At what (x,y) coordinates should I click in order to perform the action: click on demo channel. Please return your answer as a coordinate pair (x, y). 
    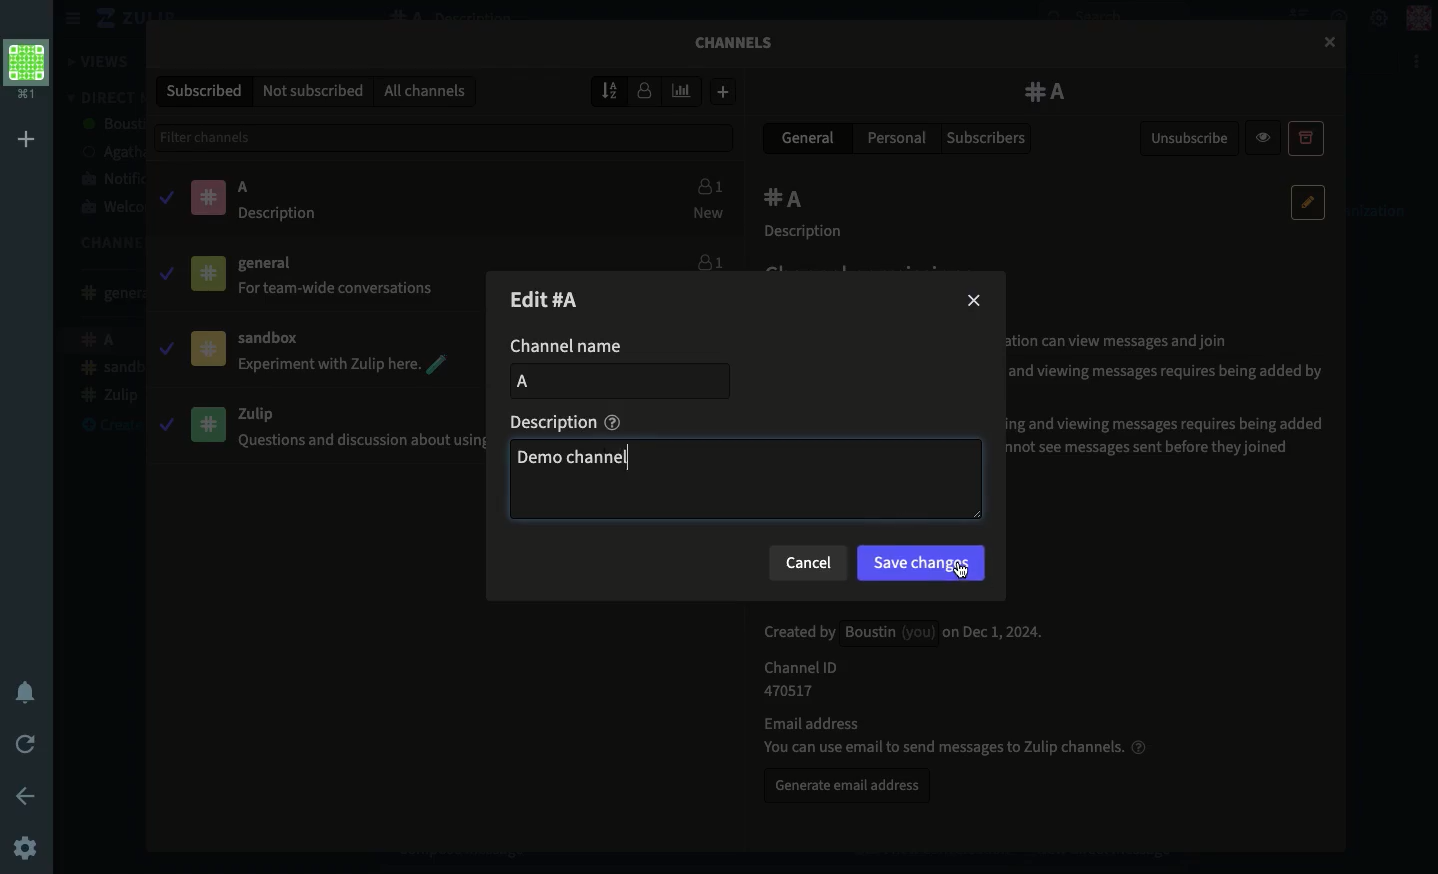
    Looking at the image, I should click on (748, 480).